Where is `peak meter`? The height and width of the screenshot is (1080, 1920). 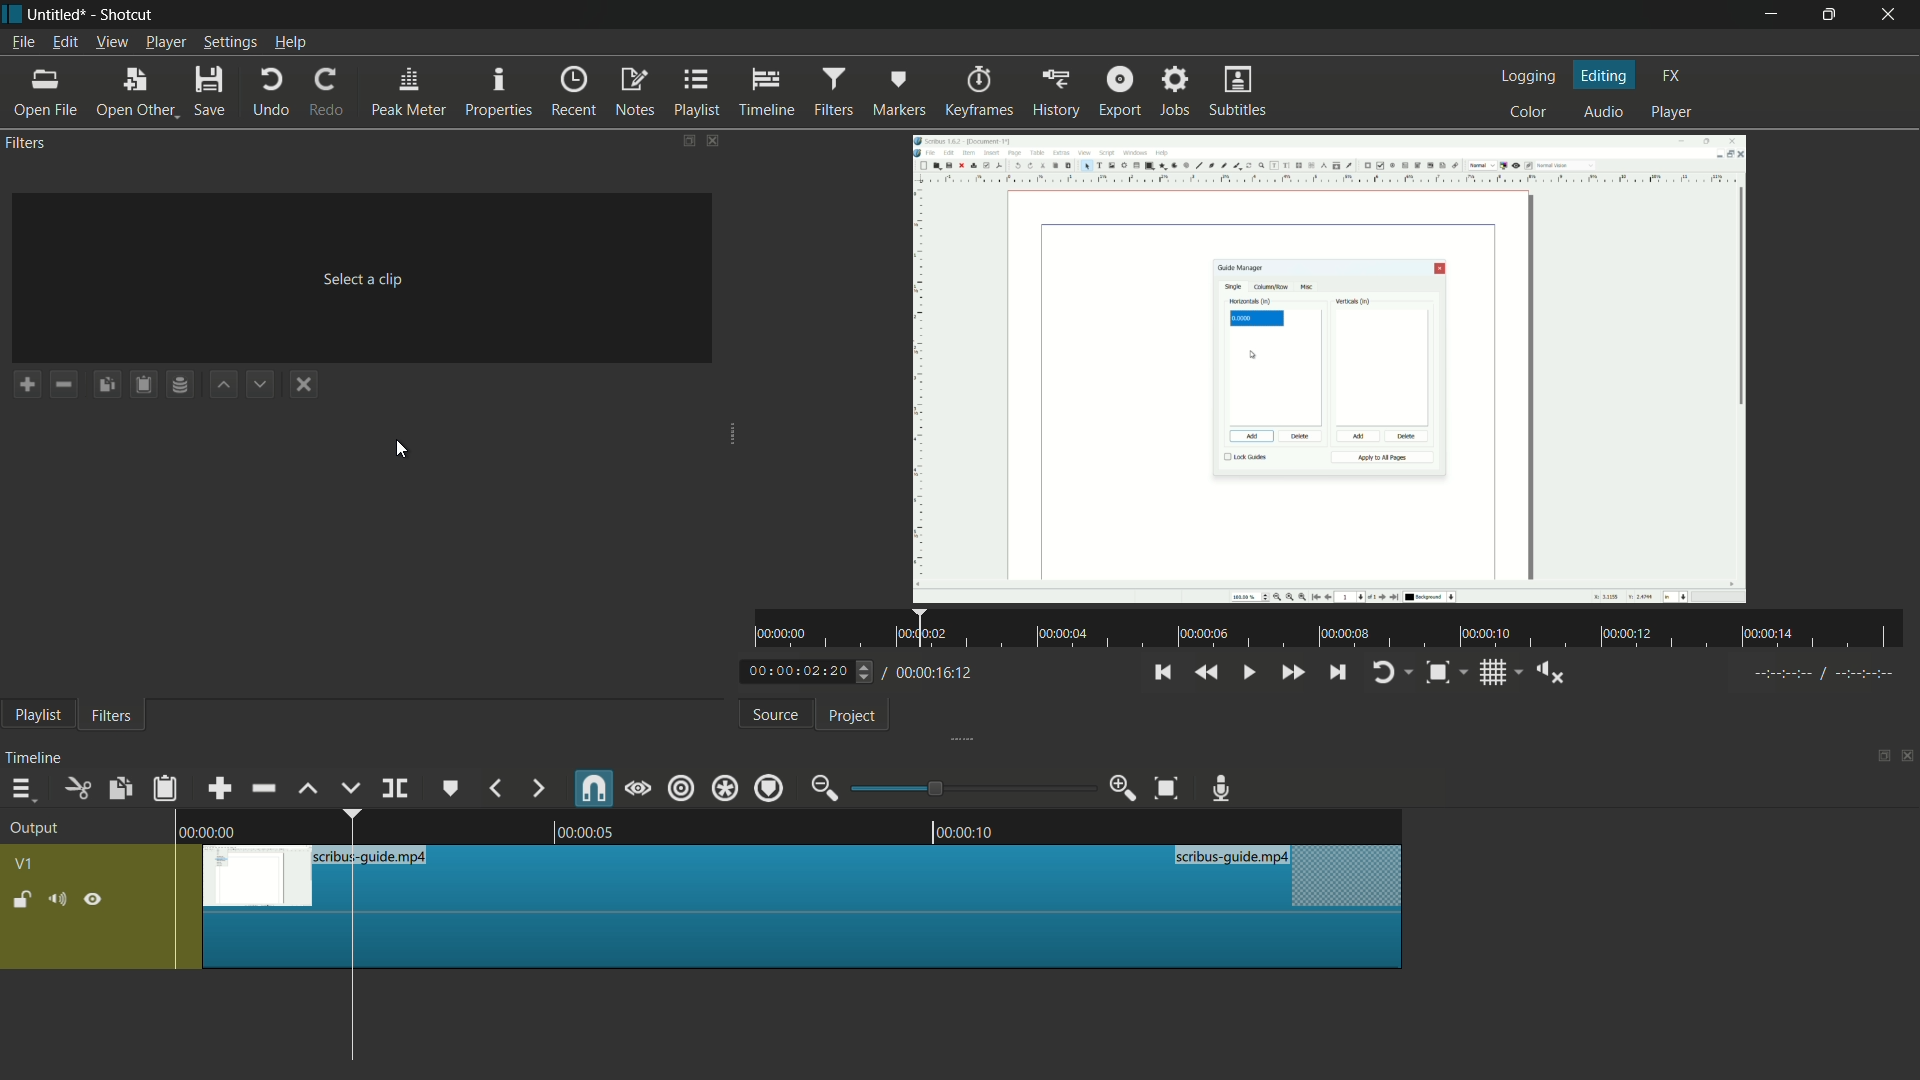 peak meter is located at coordinates (410, 91).